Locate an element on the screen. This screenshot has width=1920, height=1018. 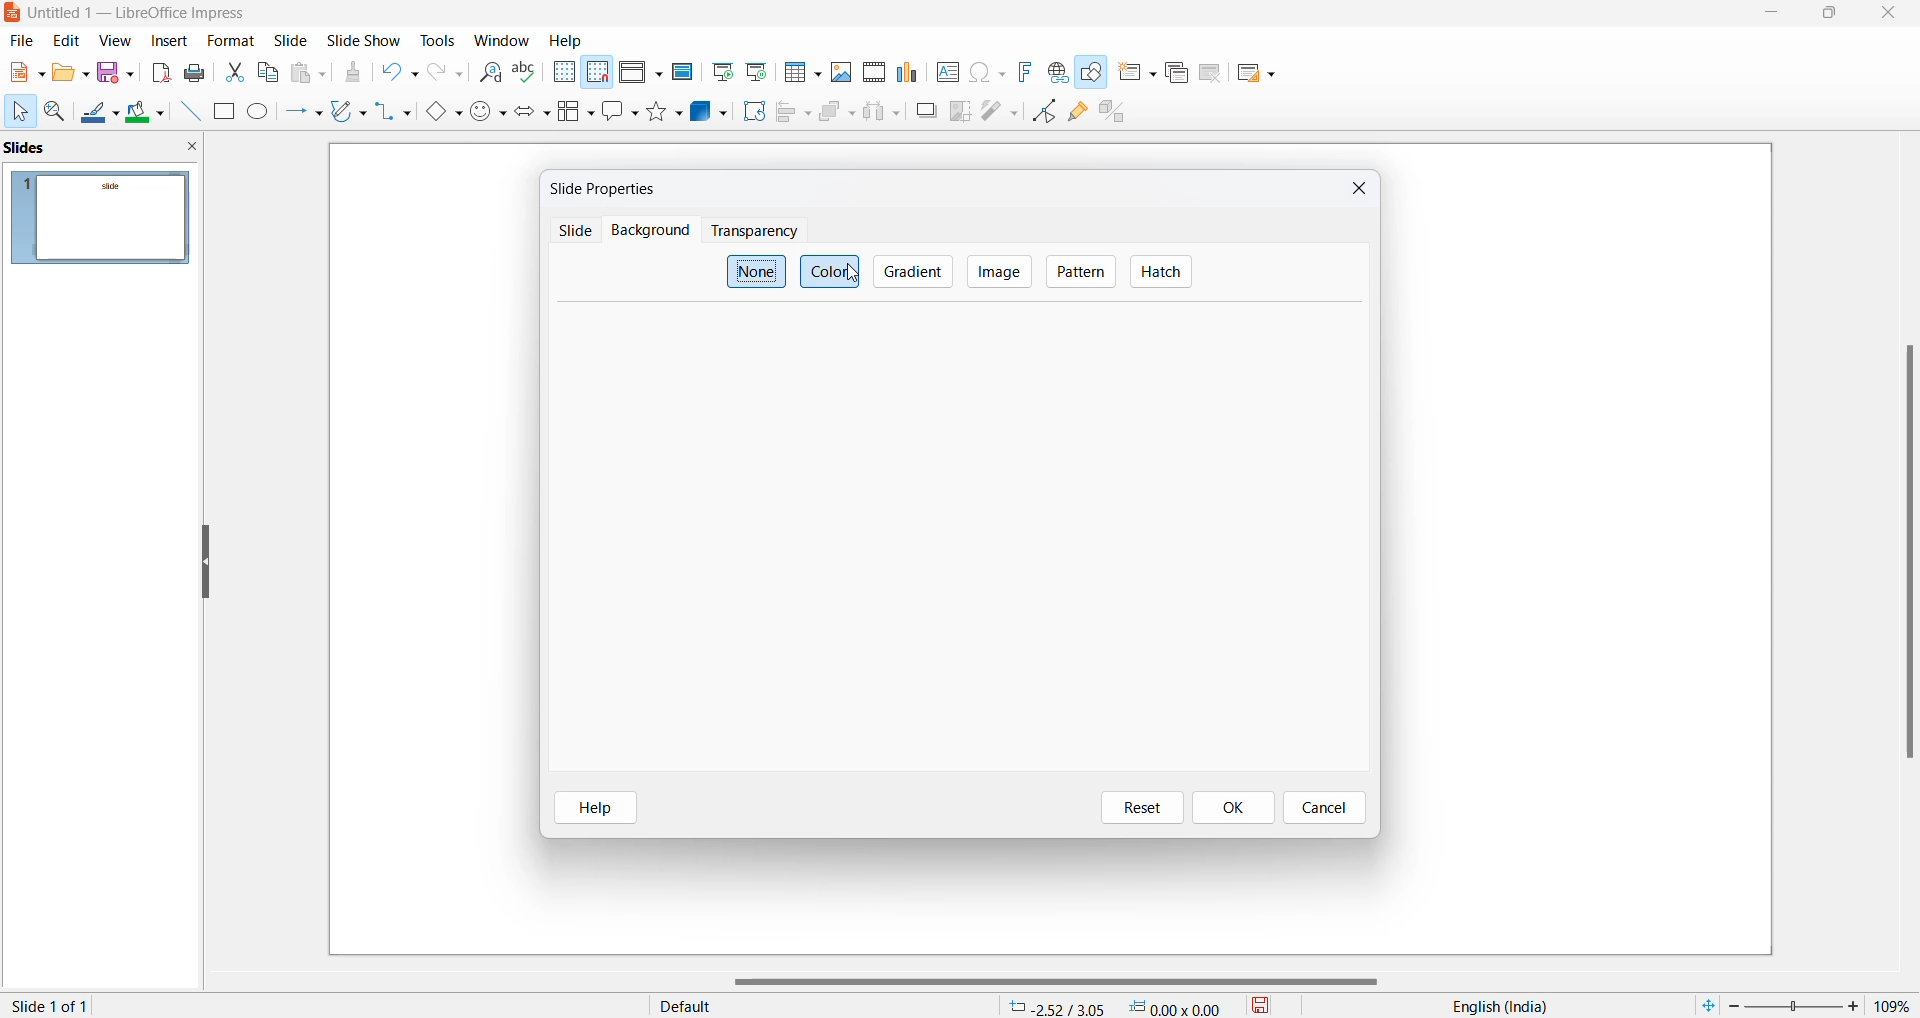
insert table is located at coordinates (801, 72).